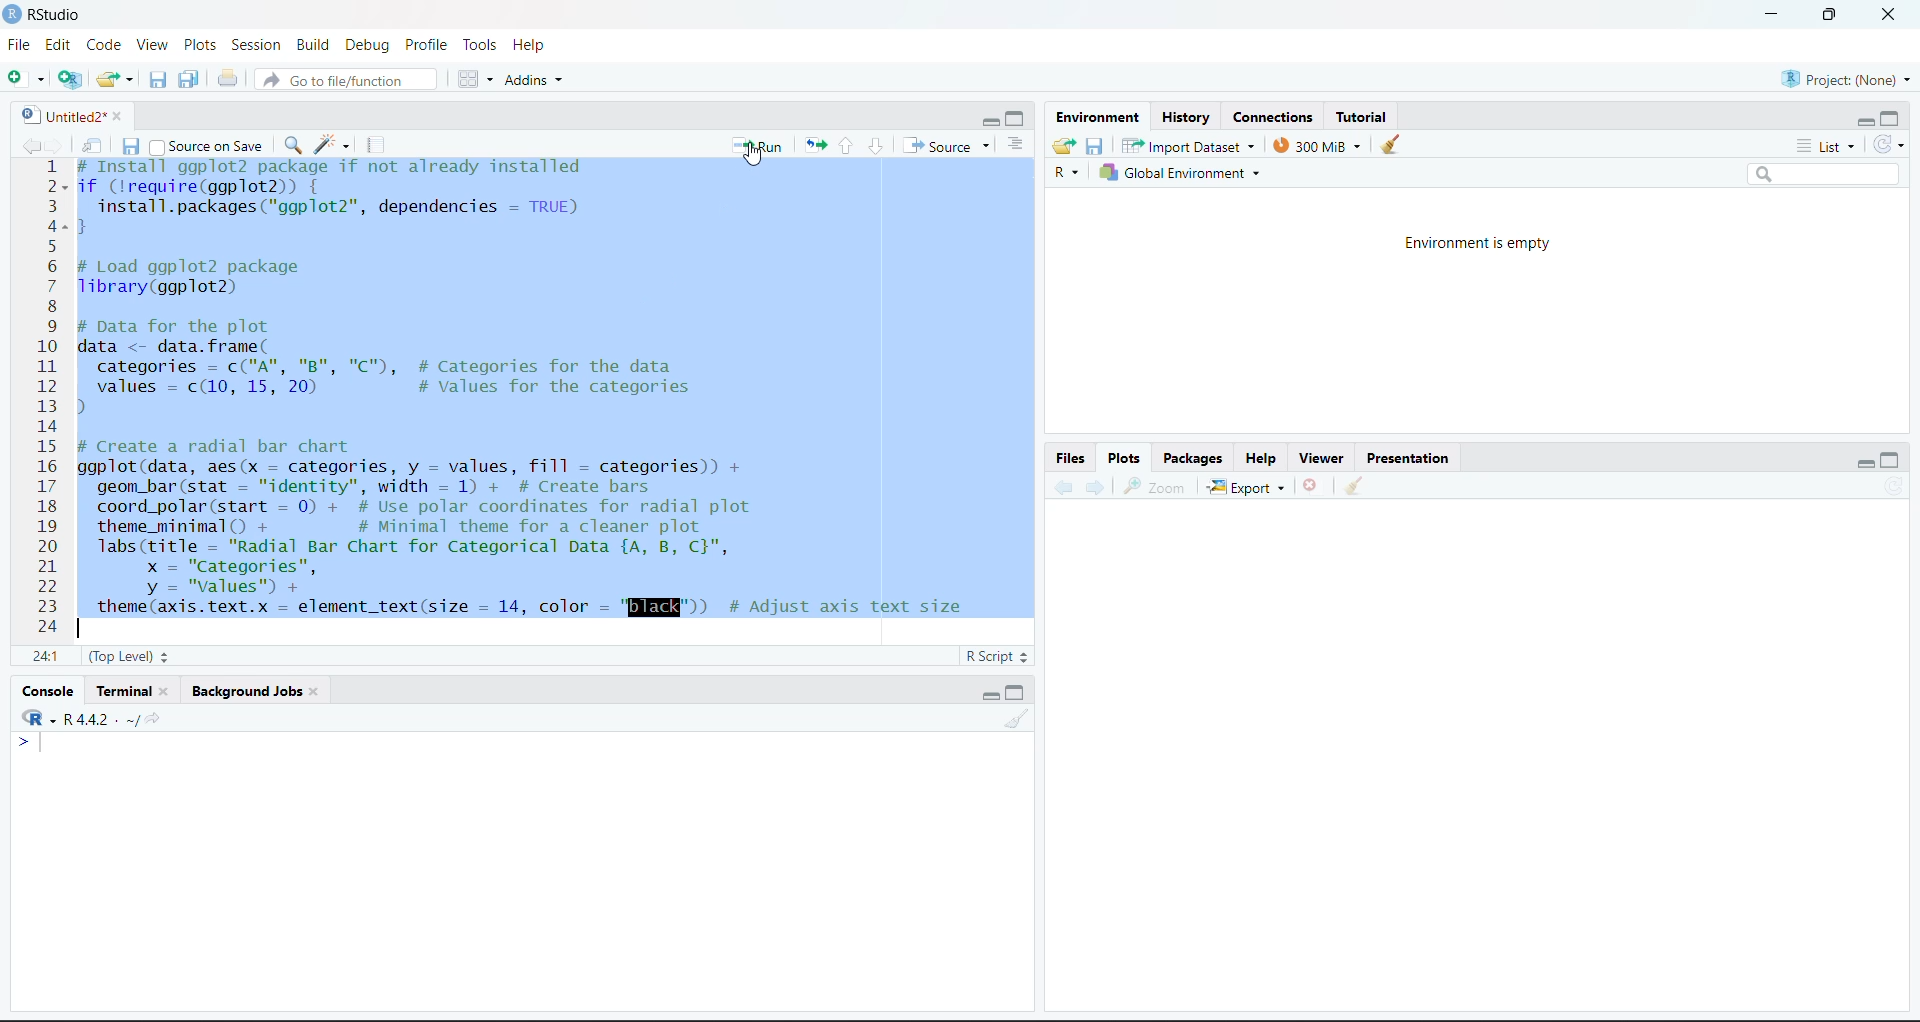 Image resolution: width=1920 pixels, height=1022 pixels. I want to click on Connections, so click(1270, 118).